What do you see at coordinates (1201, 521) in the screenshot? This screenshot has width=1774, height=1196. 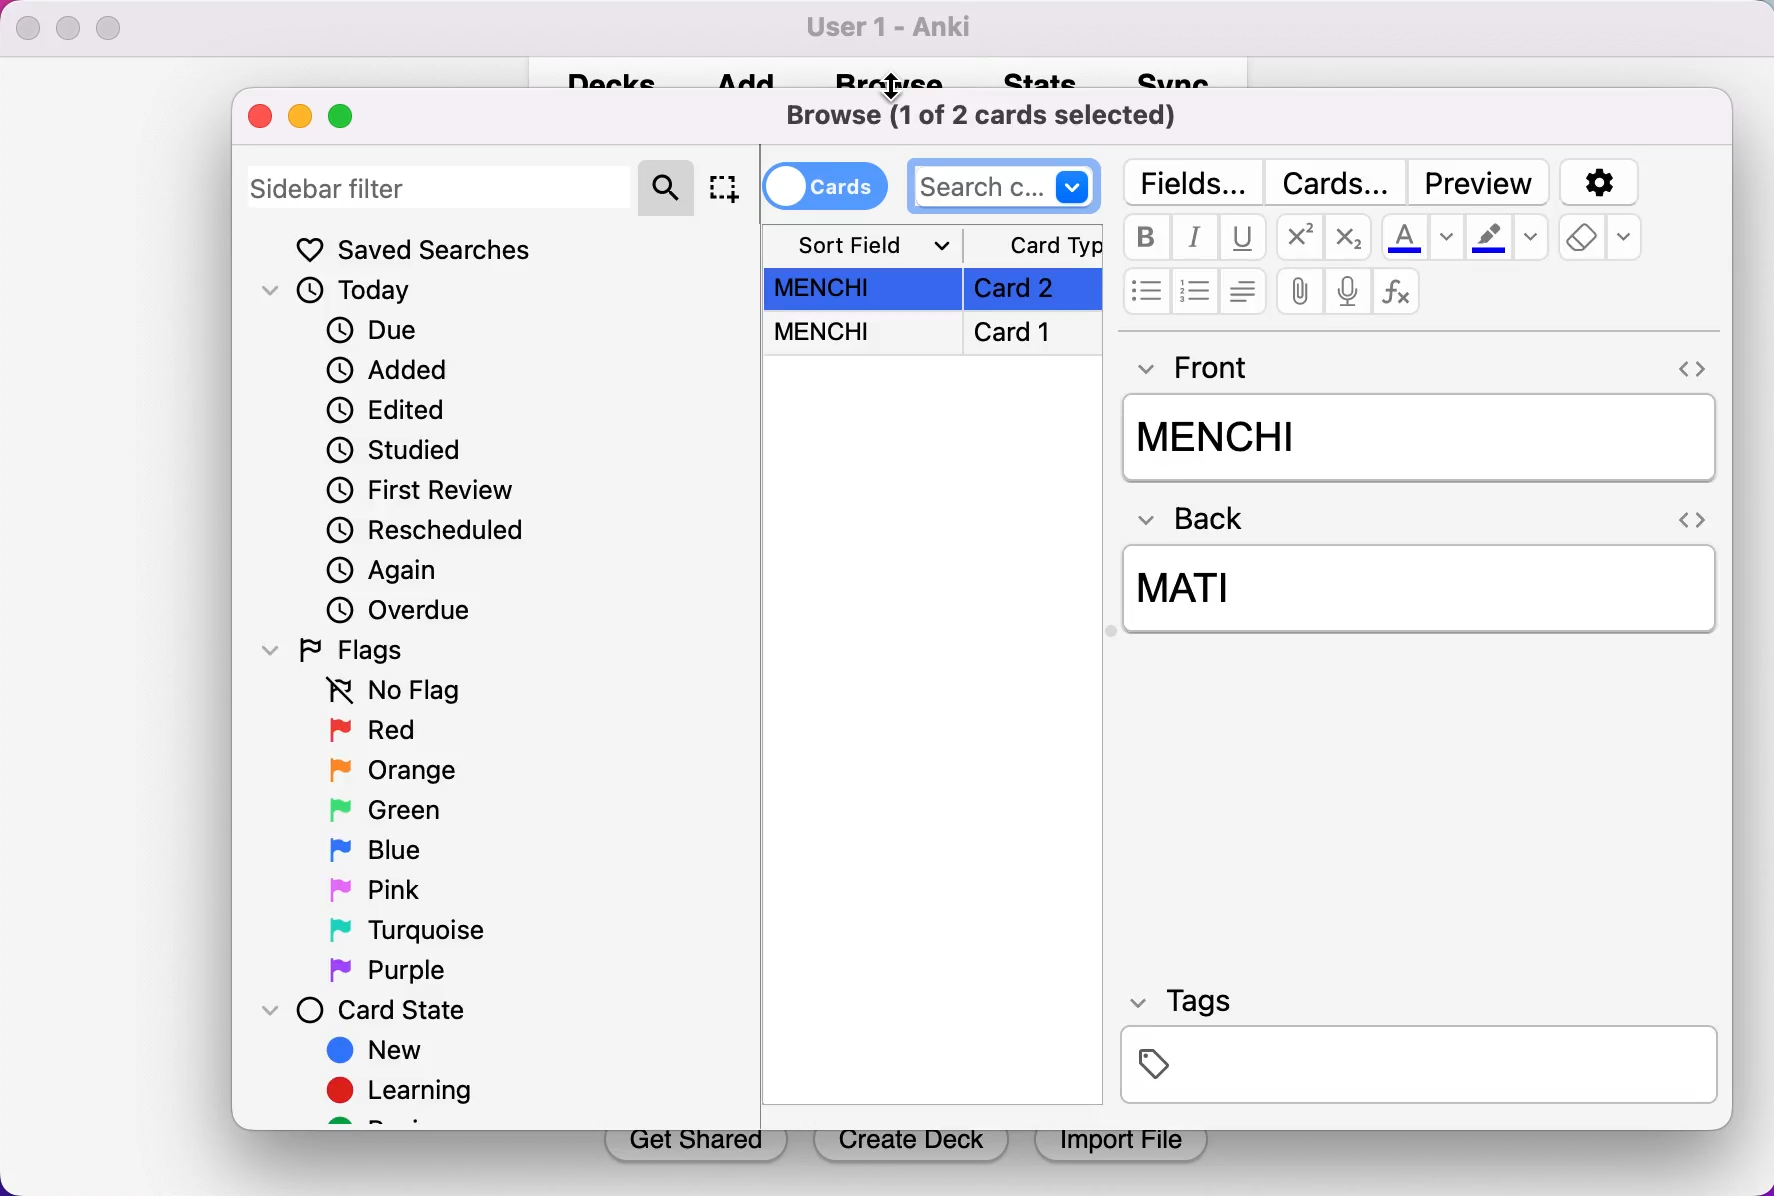 I see `back` at bounding box center [1201, 521].